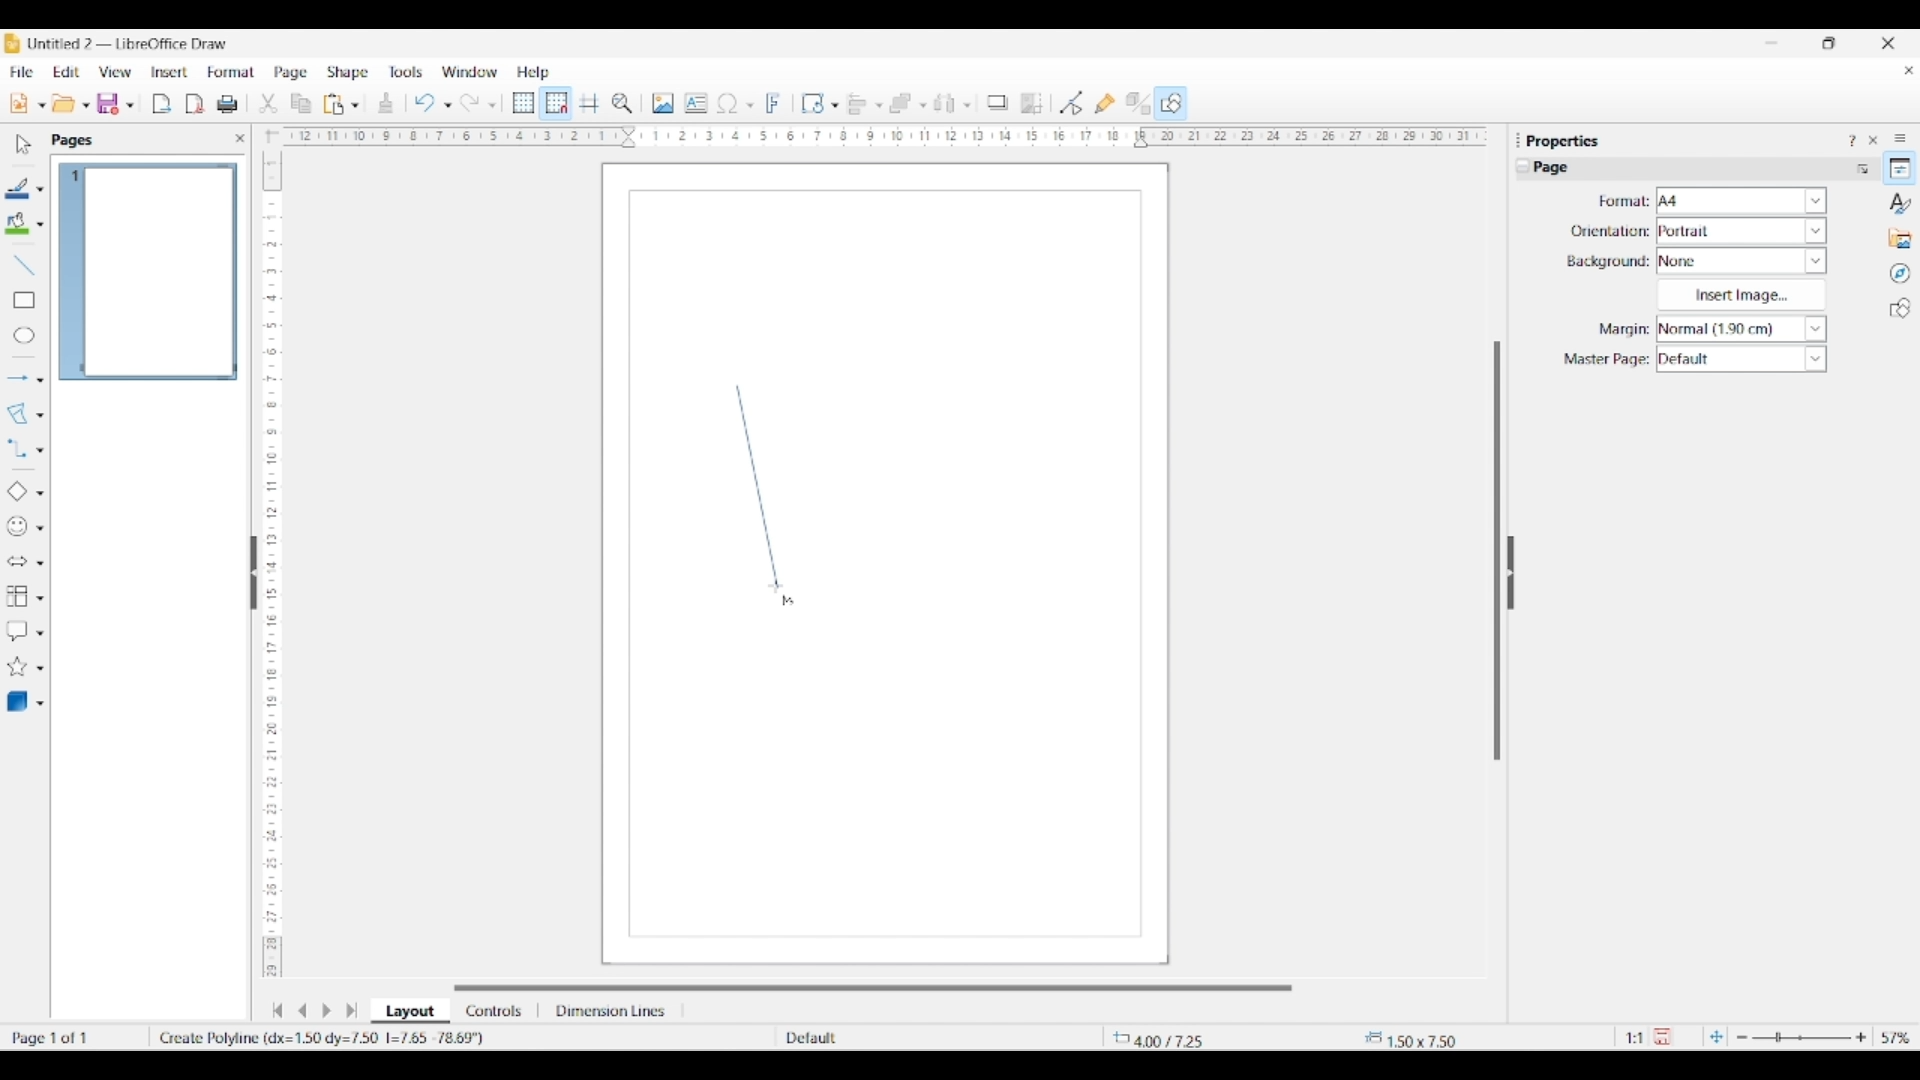 The image size is (1920, 1080). I want to click on Dimension lines, so click(612, 1011).